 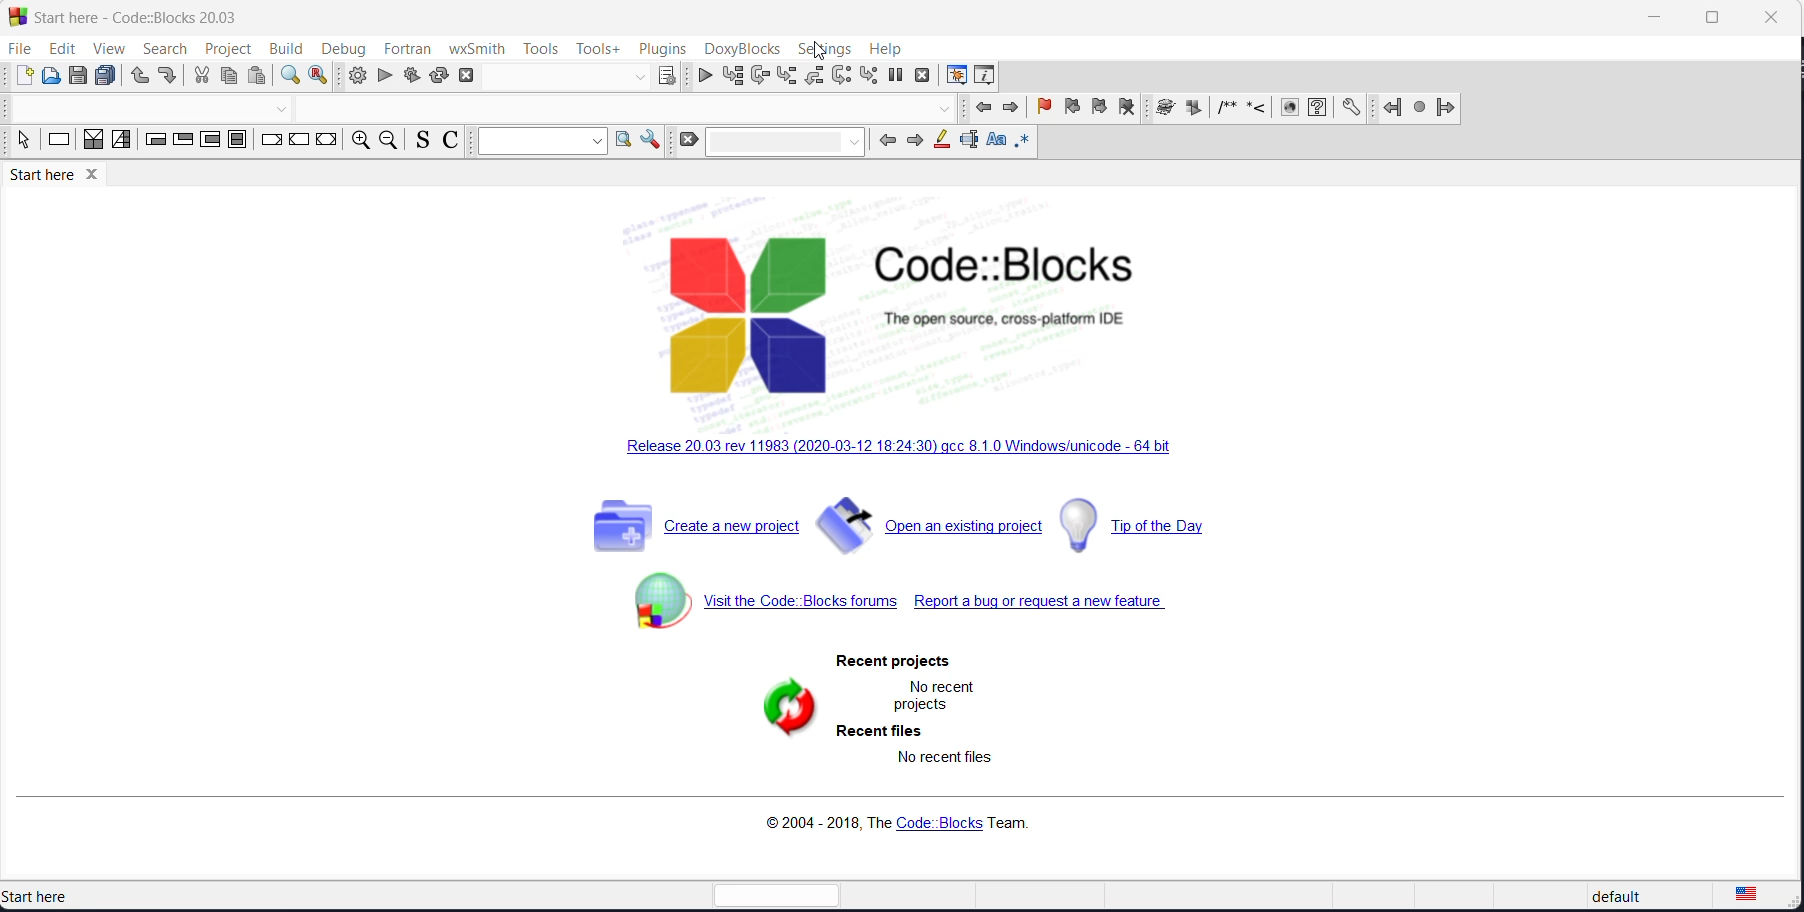 I want to click on cursor, so click(x=818, y=51).